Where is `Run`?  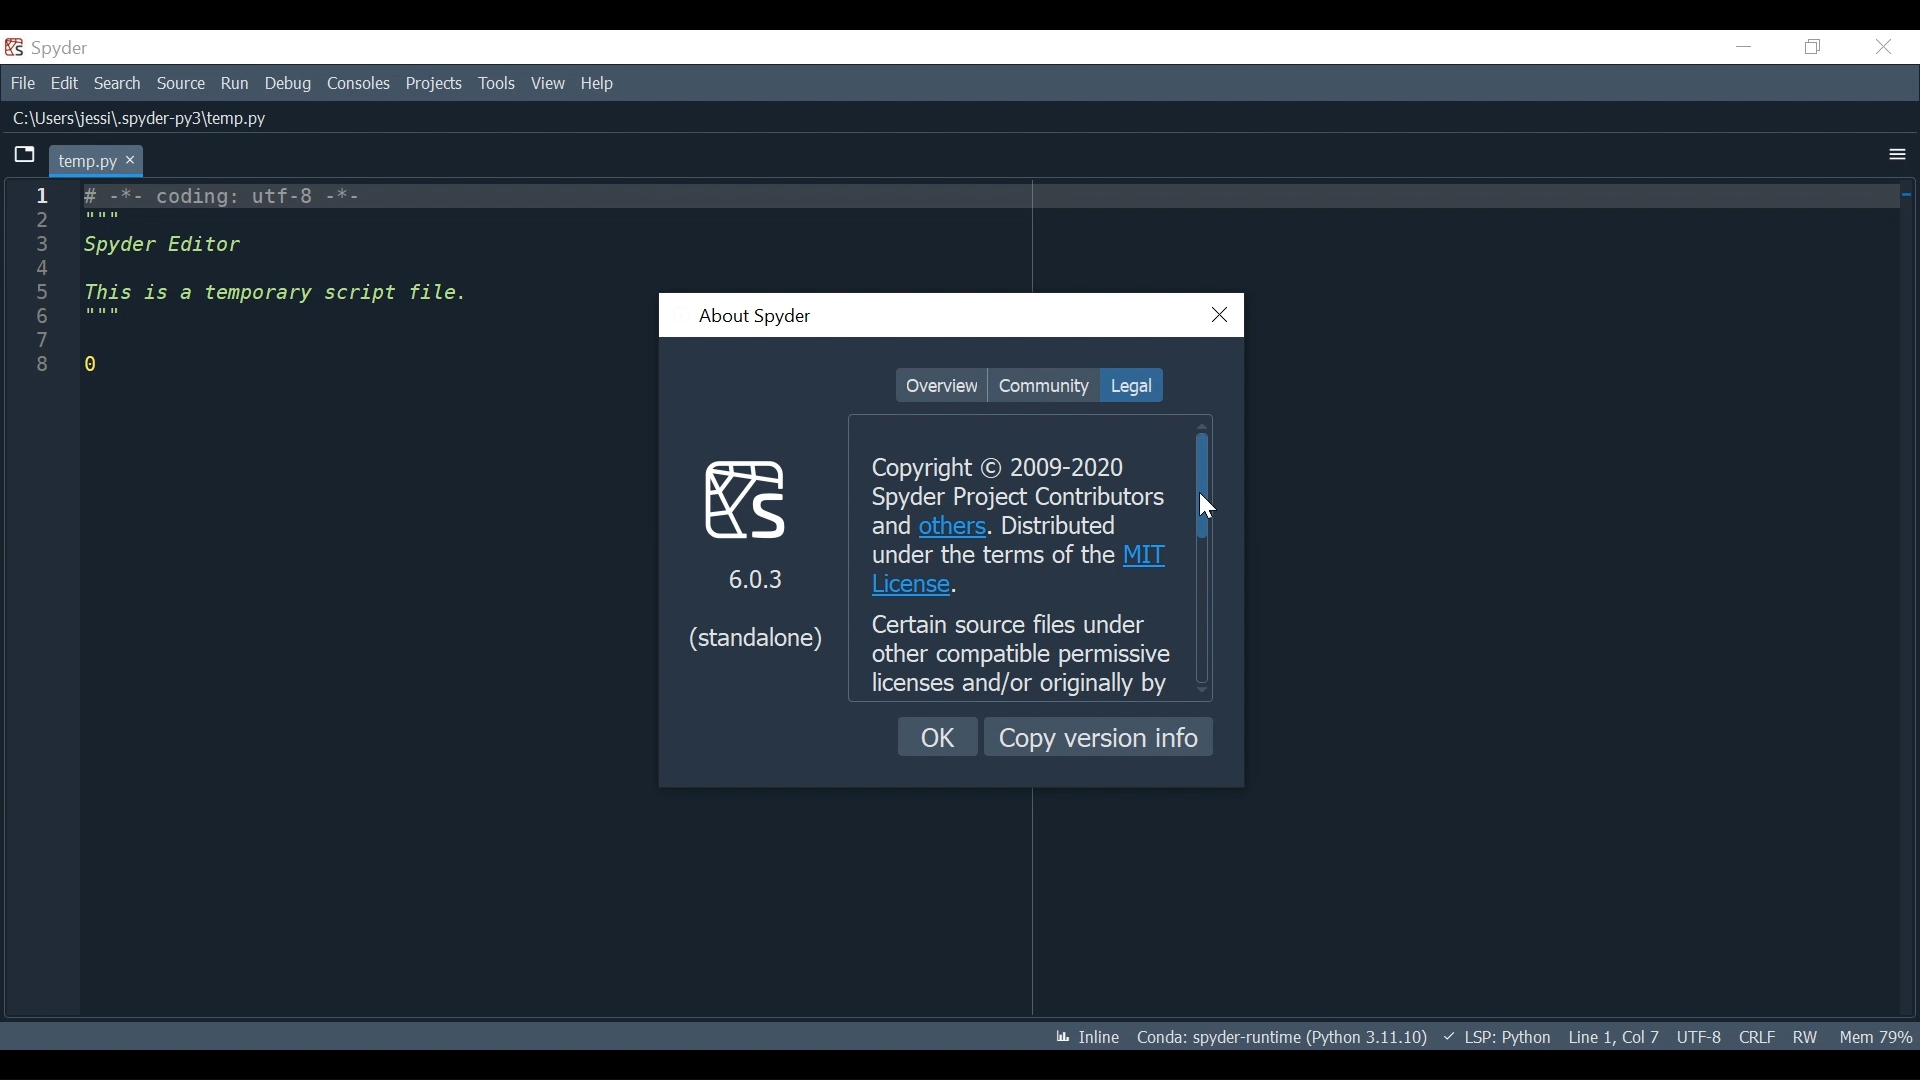
Run is located at coordinates (236, 85).